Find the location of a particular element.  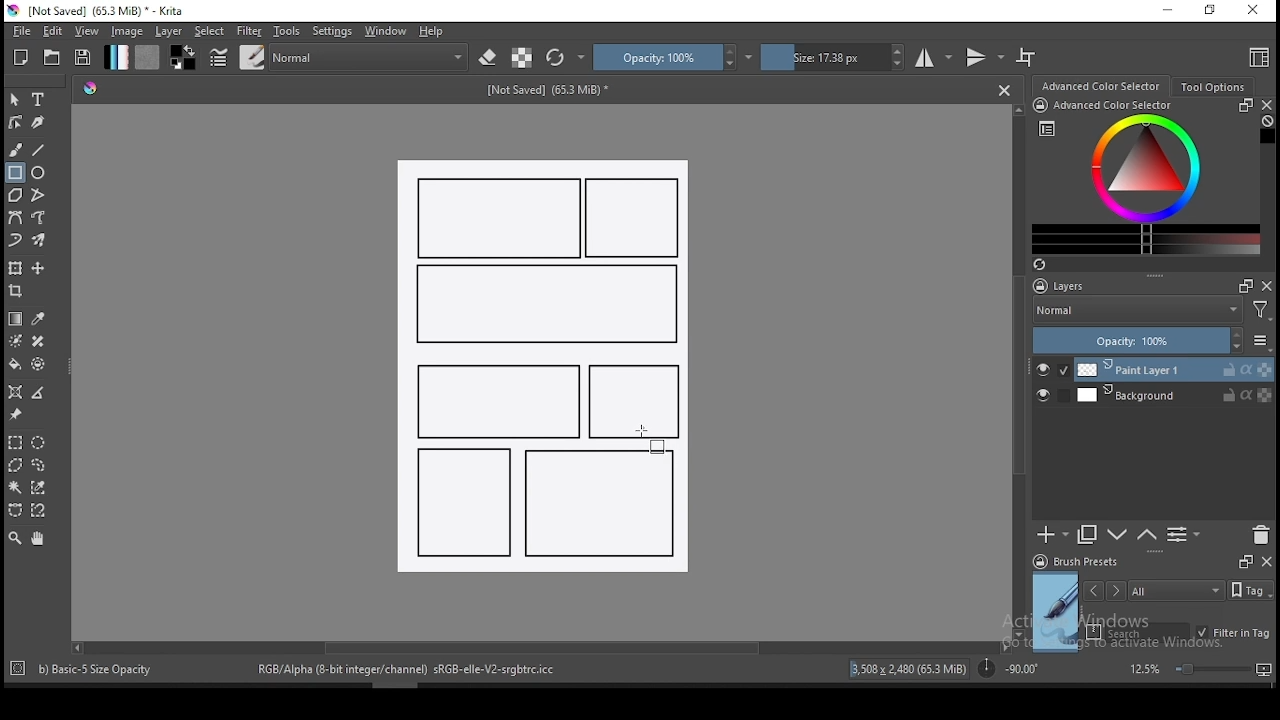

layer is located at coordinates (1175, 370).